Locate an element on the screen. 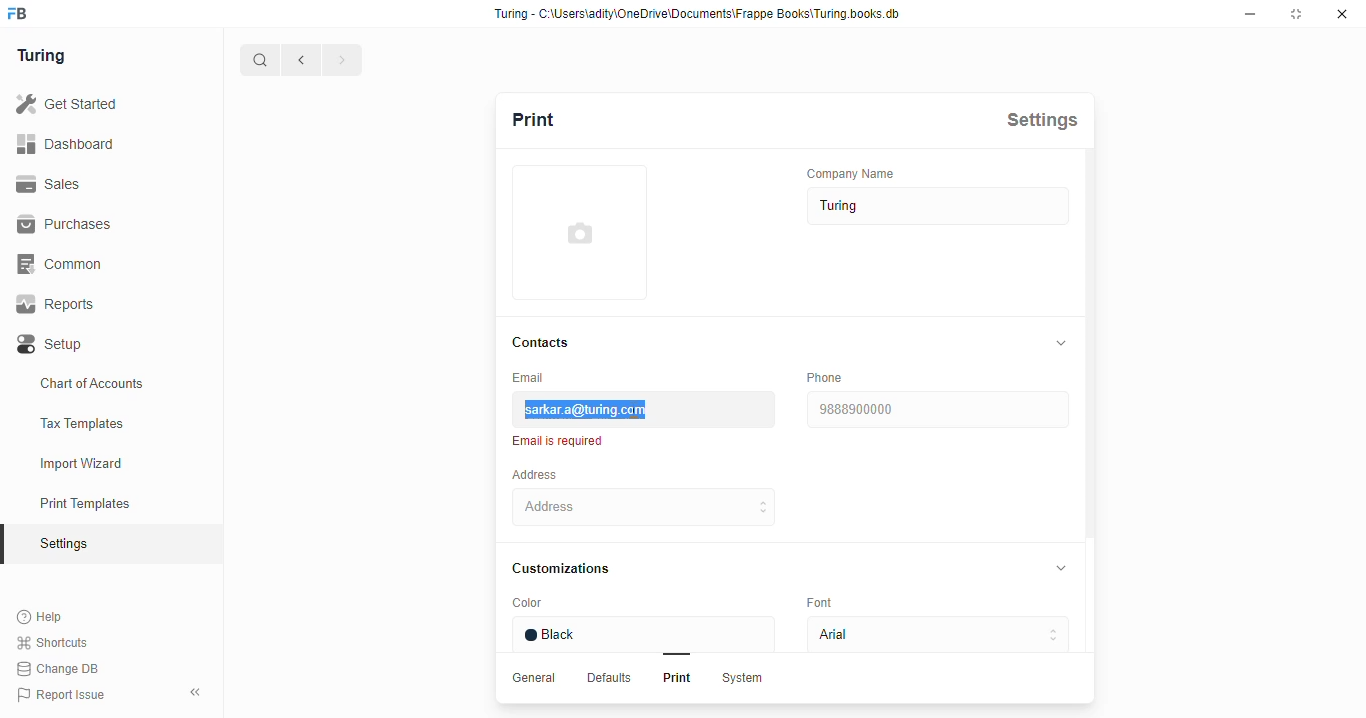  Address H is located at coordinates (672, 506).